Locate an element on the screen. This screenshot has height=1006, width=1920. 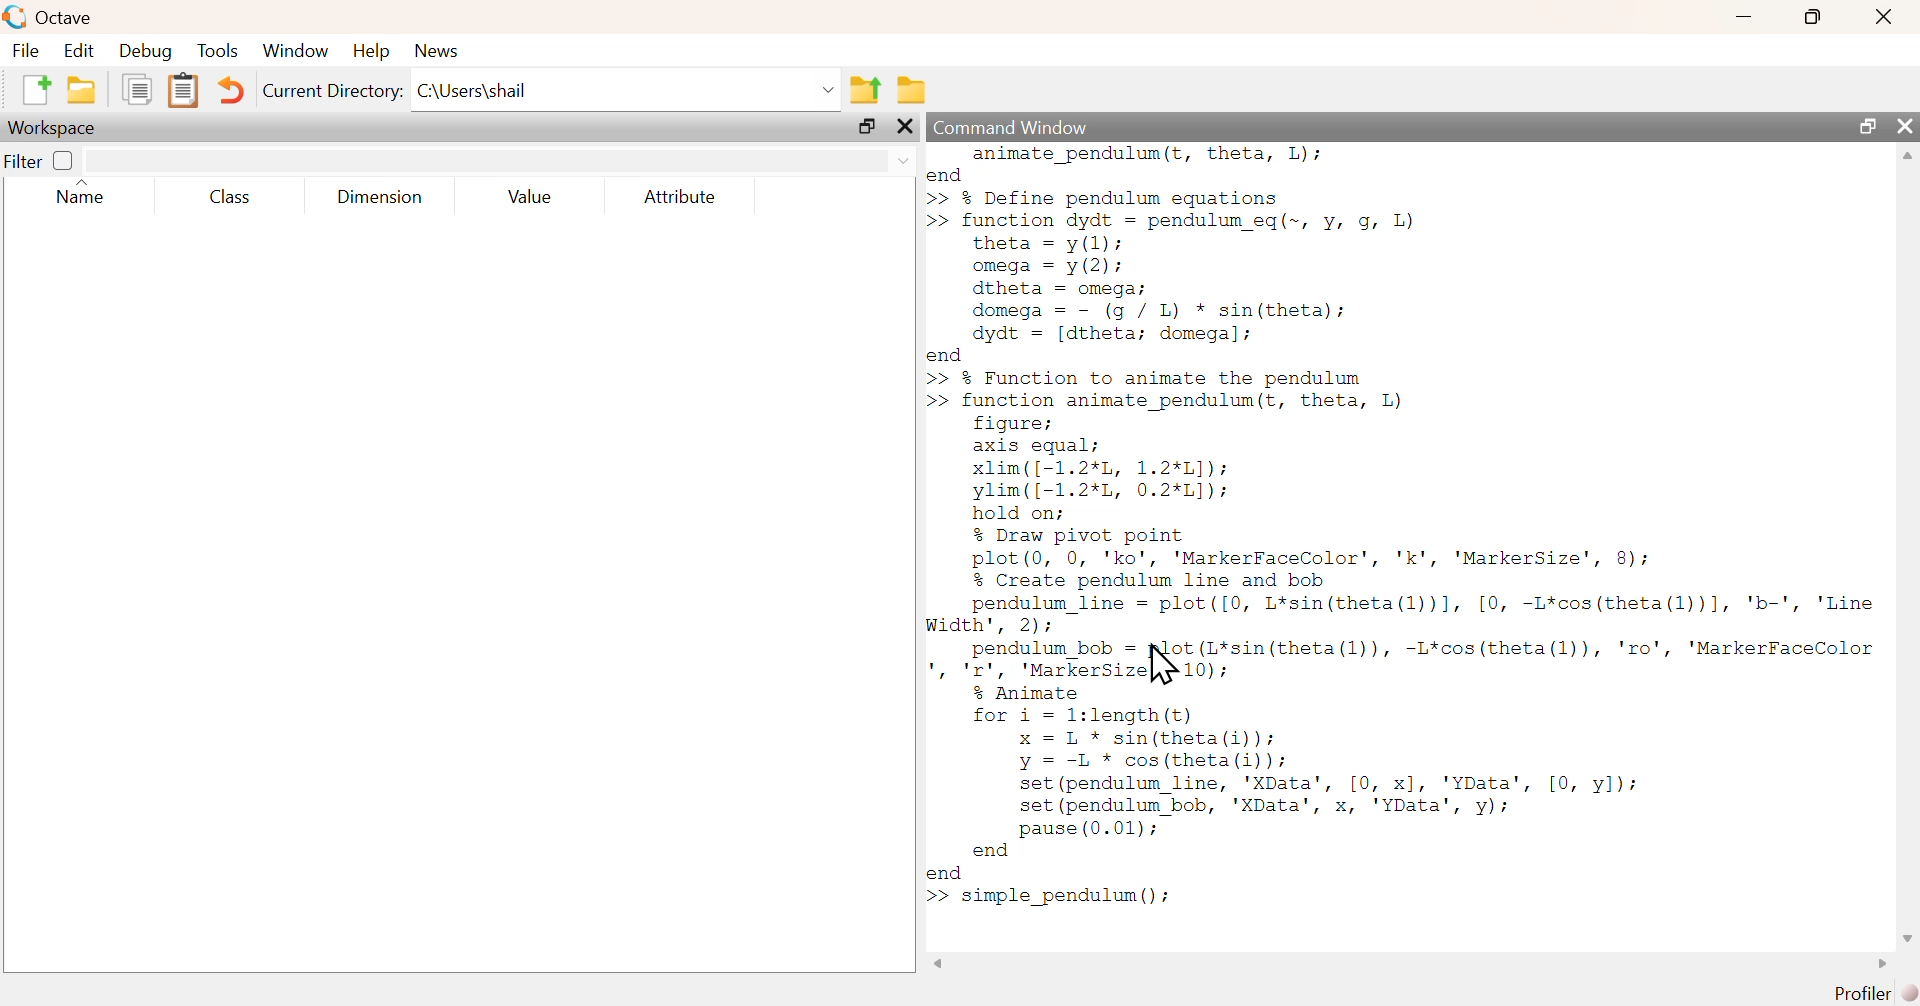
paste is located at coordinates (185, 91).